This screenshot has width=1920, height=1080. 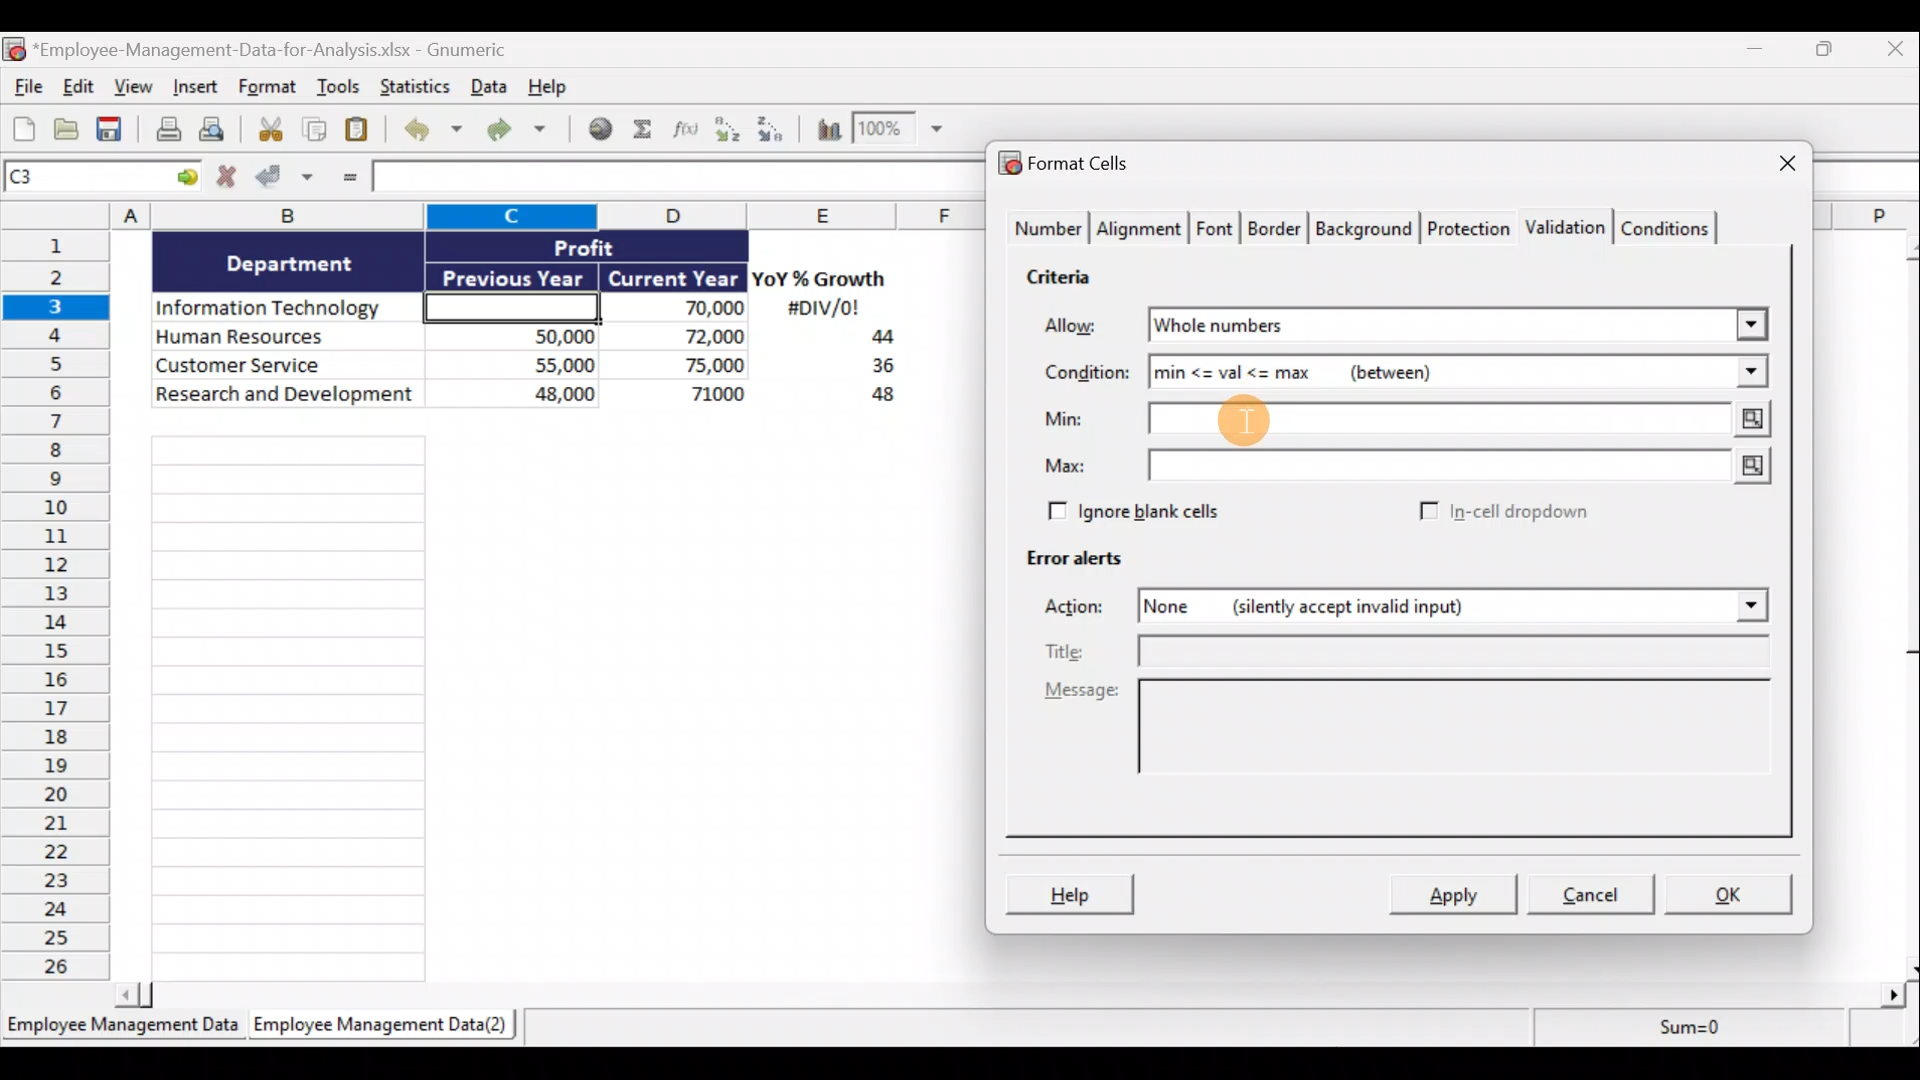 I want to click on Undo last action, so click(x=436, y=131).